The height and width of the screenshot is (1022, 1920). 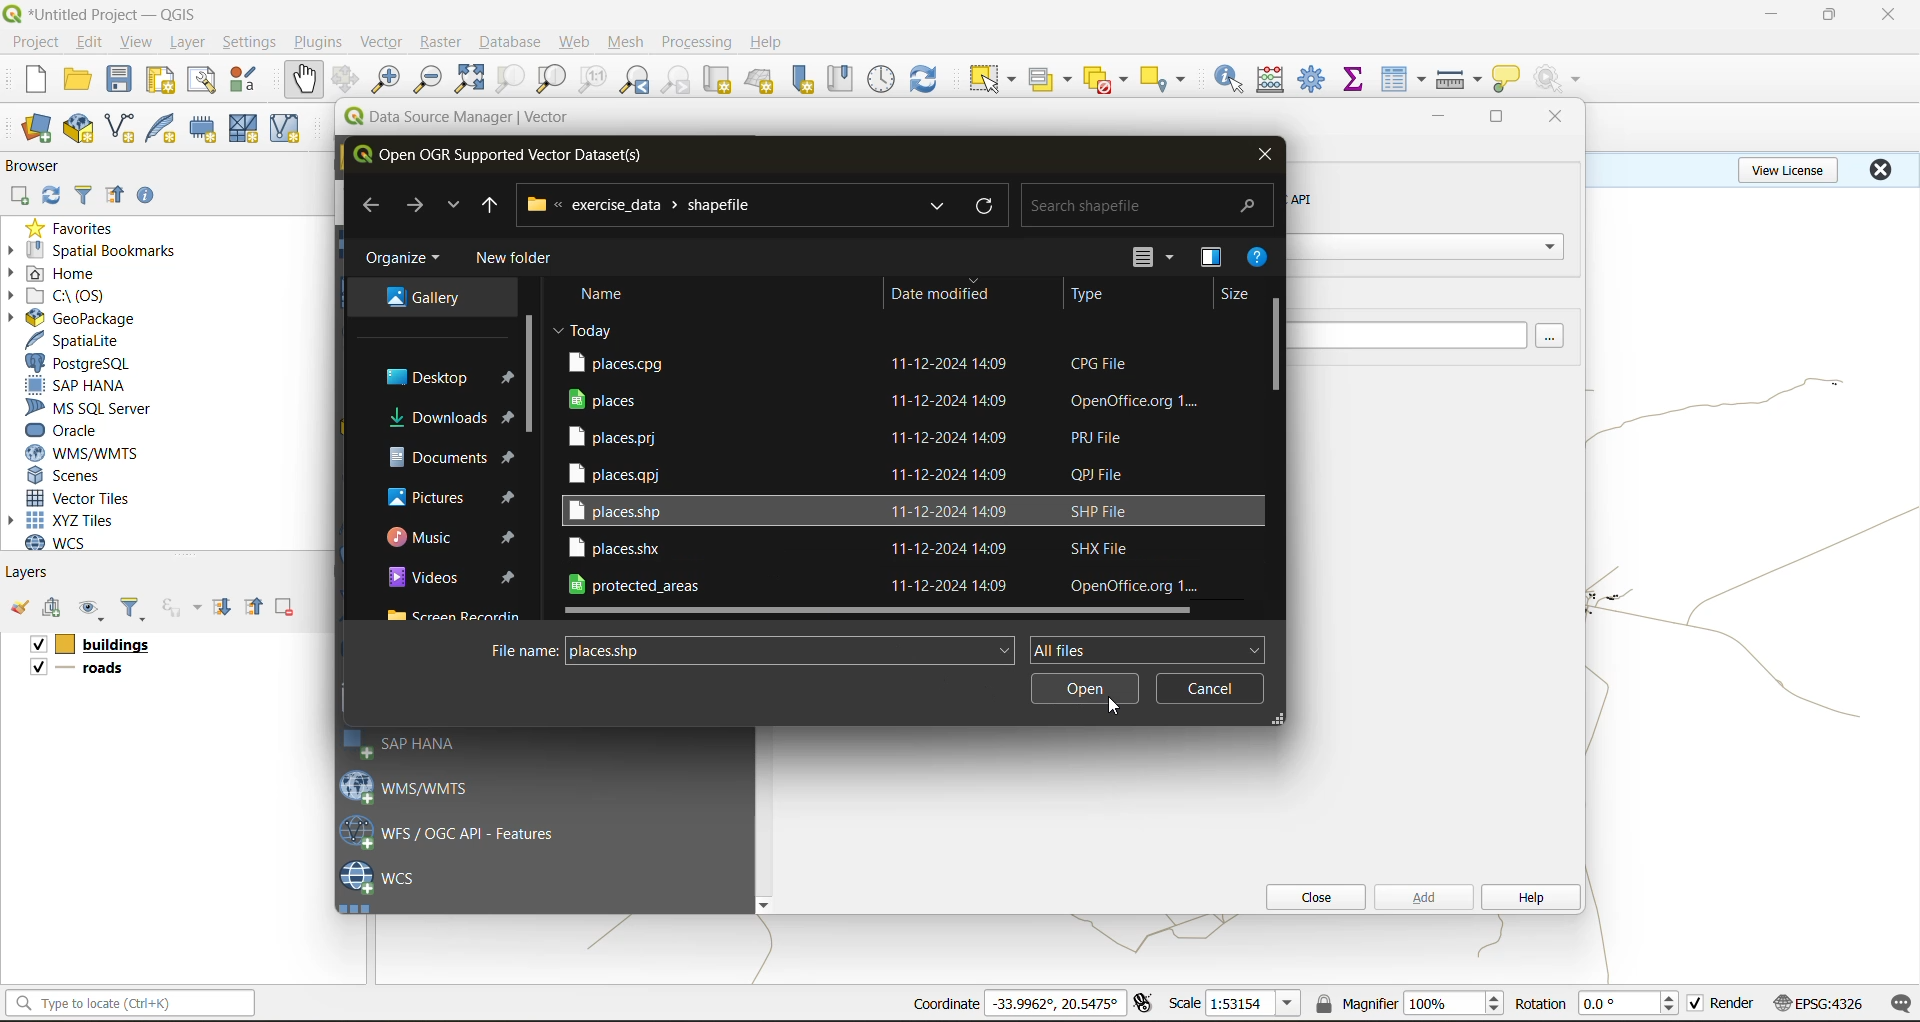 I want to click on magnifier, so click(x=1453, y=1003).